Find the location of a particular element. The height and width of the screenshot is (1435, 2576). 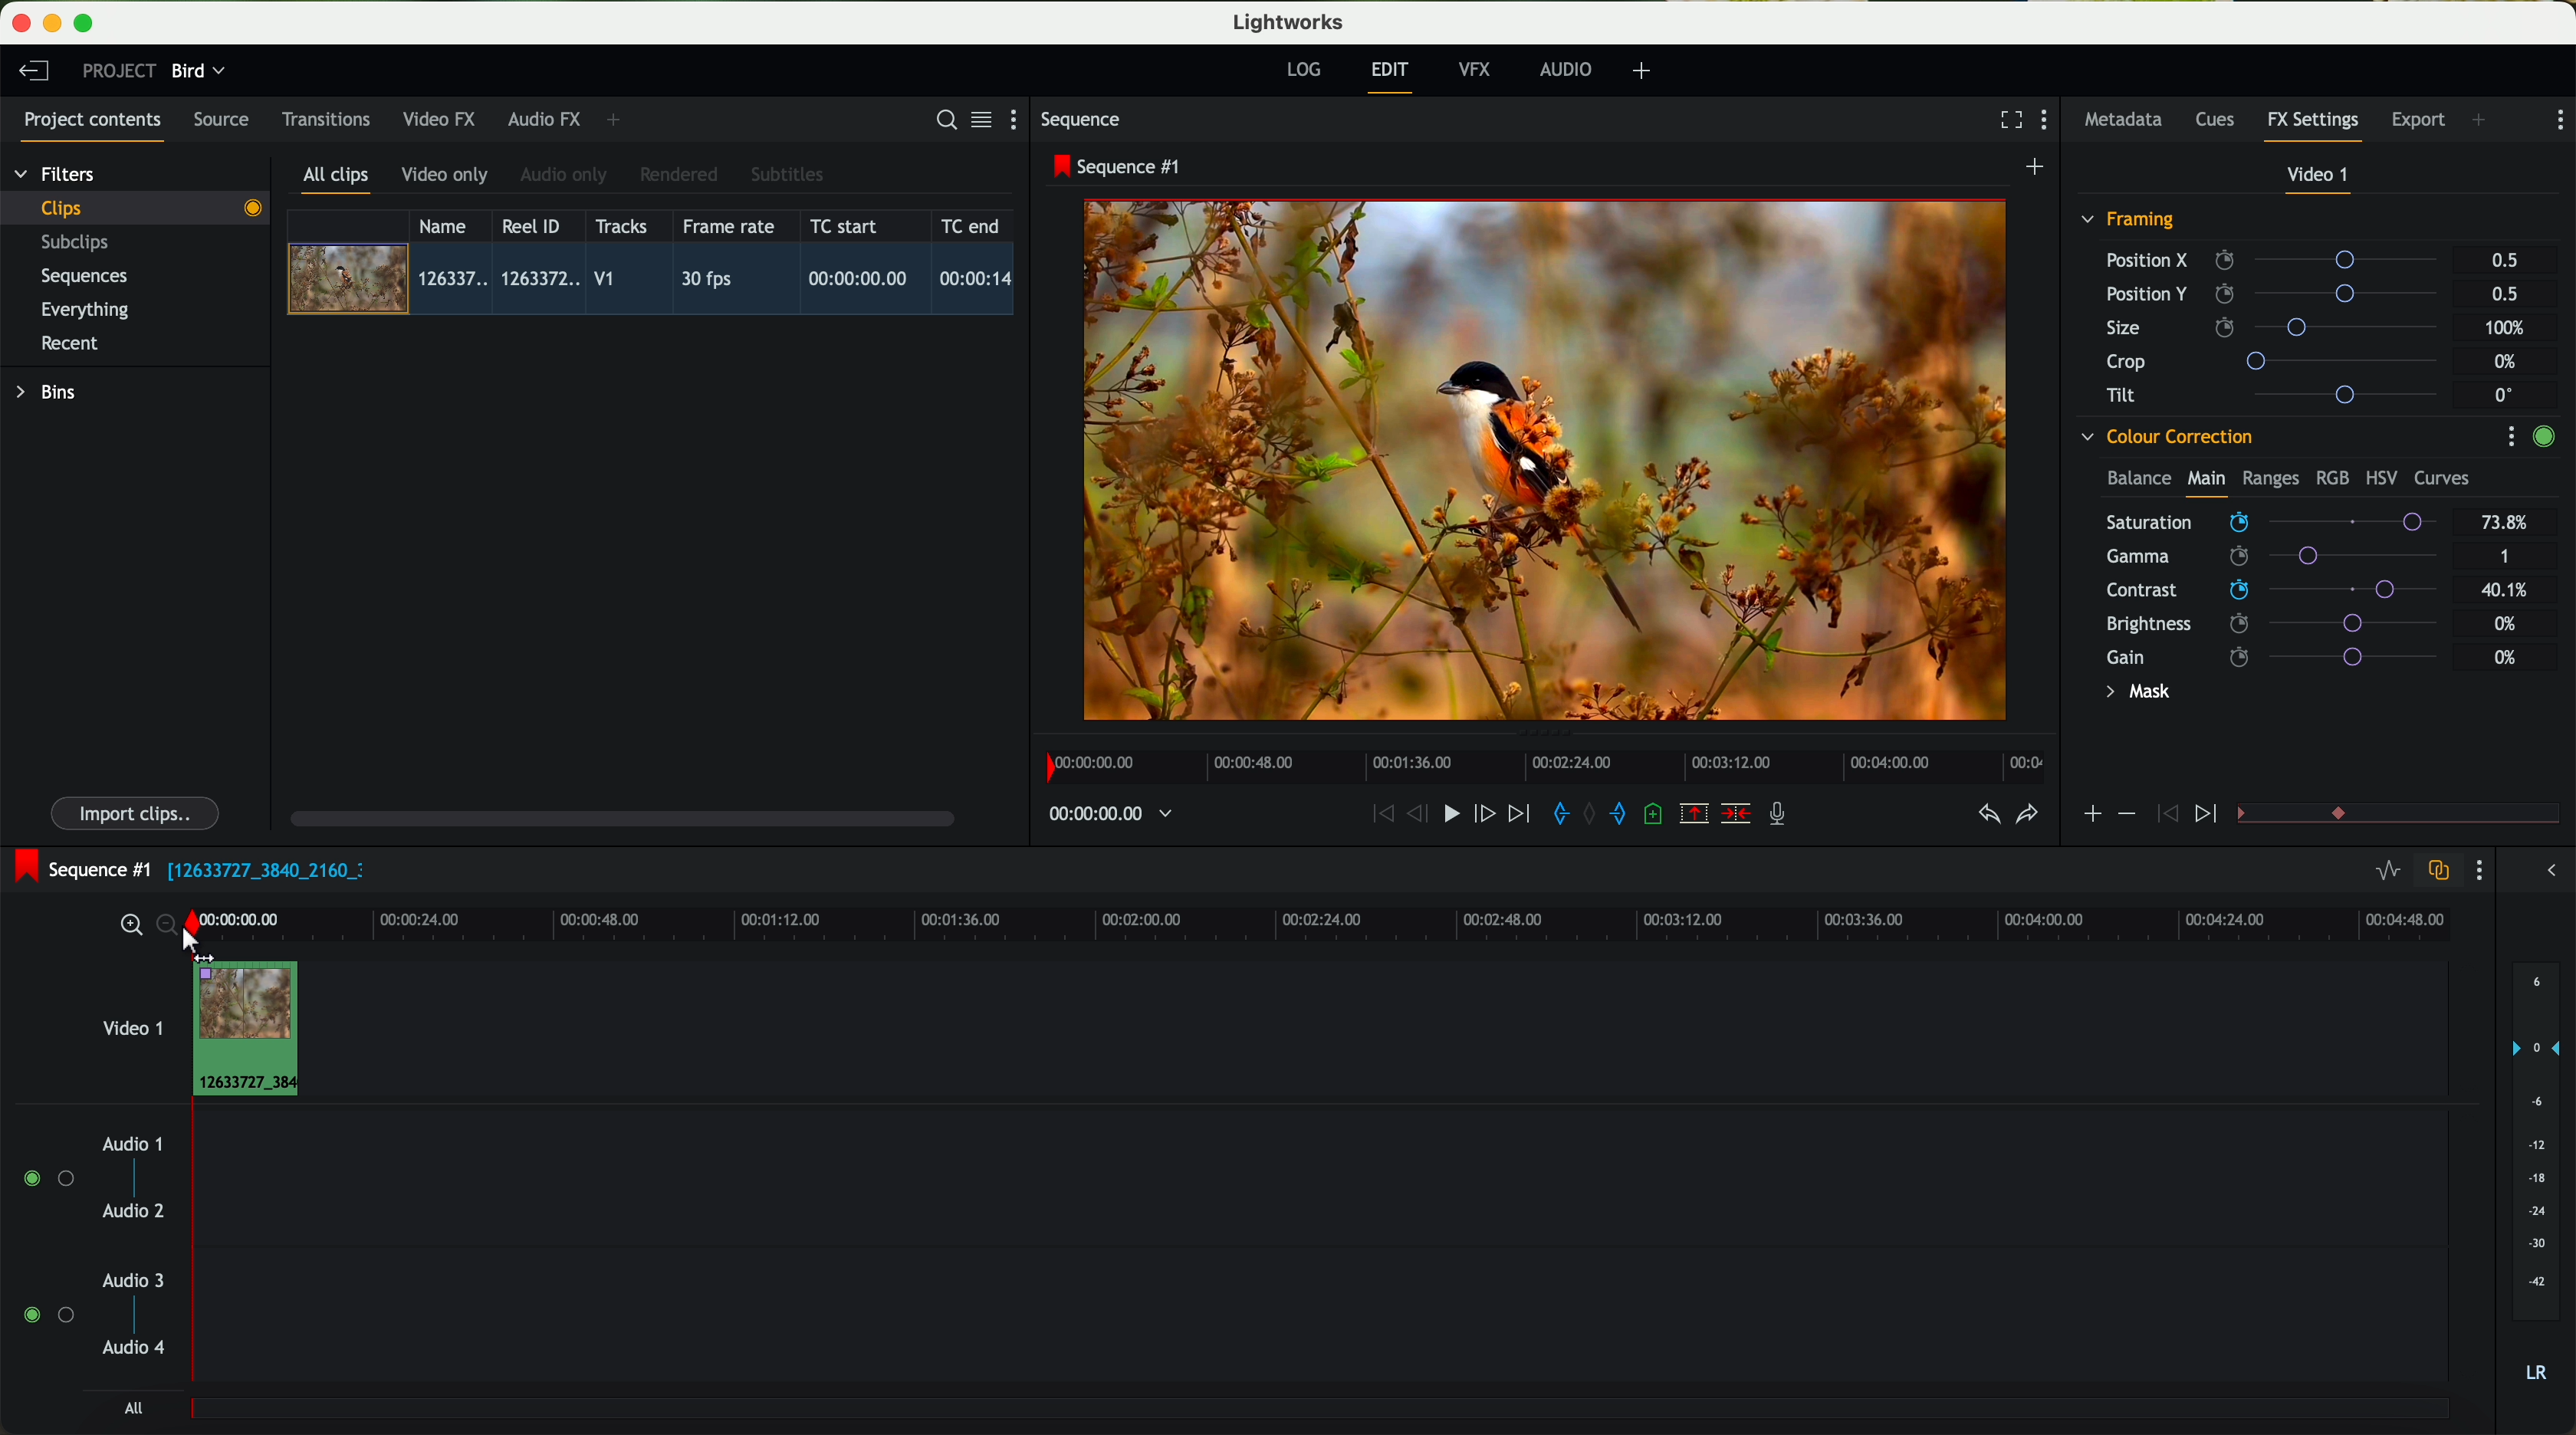

TC end is located at coordinates (972, 225).